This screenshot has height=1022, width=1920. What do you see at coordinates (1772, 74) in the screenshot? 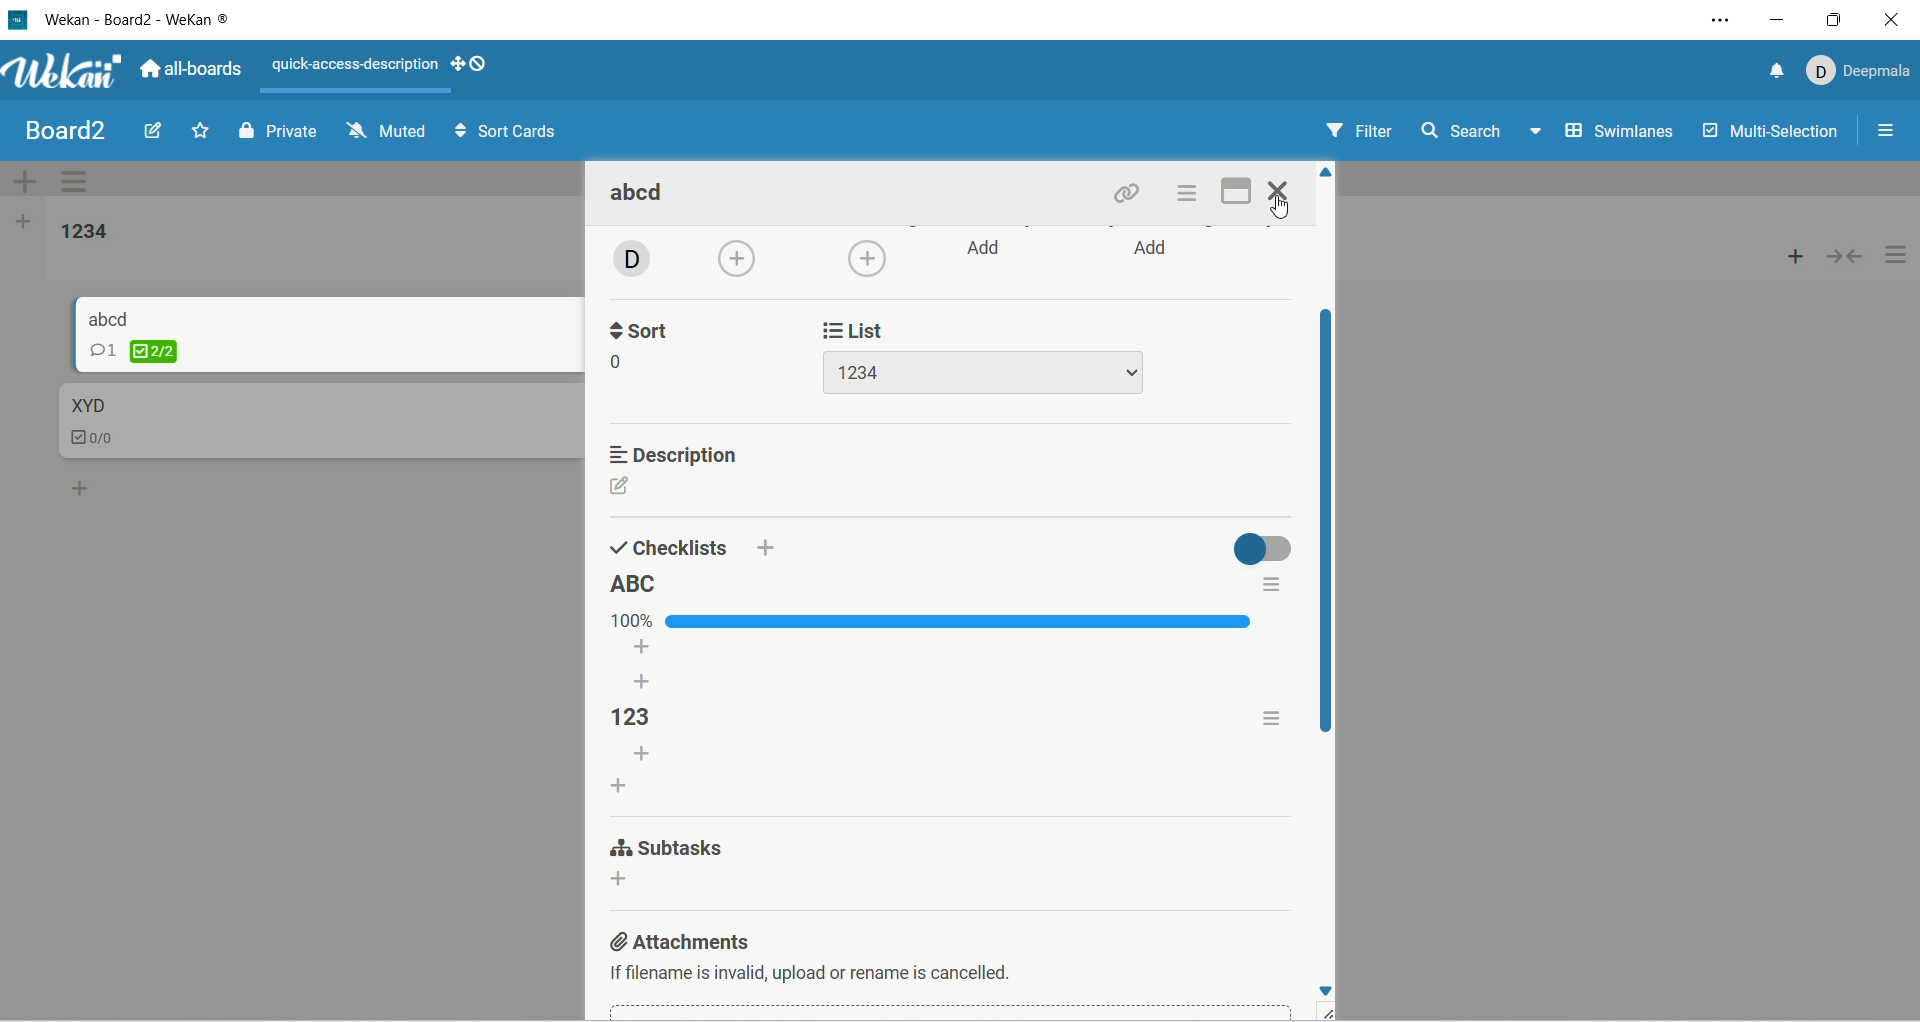
I see `notification` at bounding box center [1772, 74].